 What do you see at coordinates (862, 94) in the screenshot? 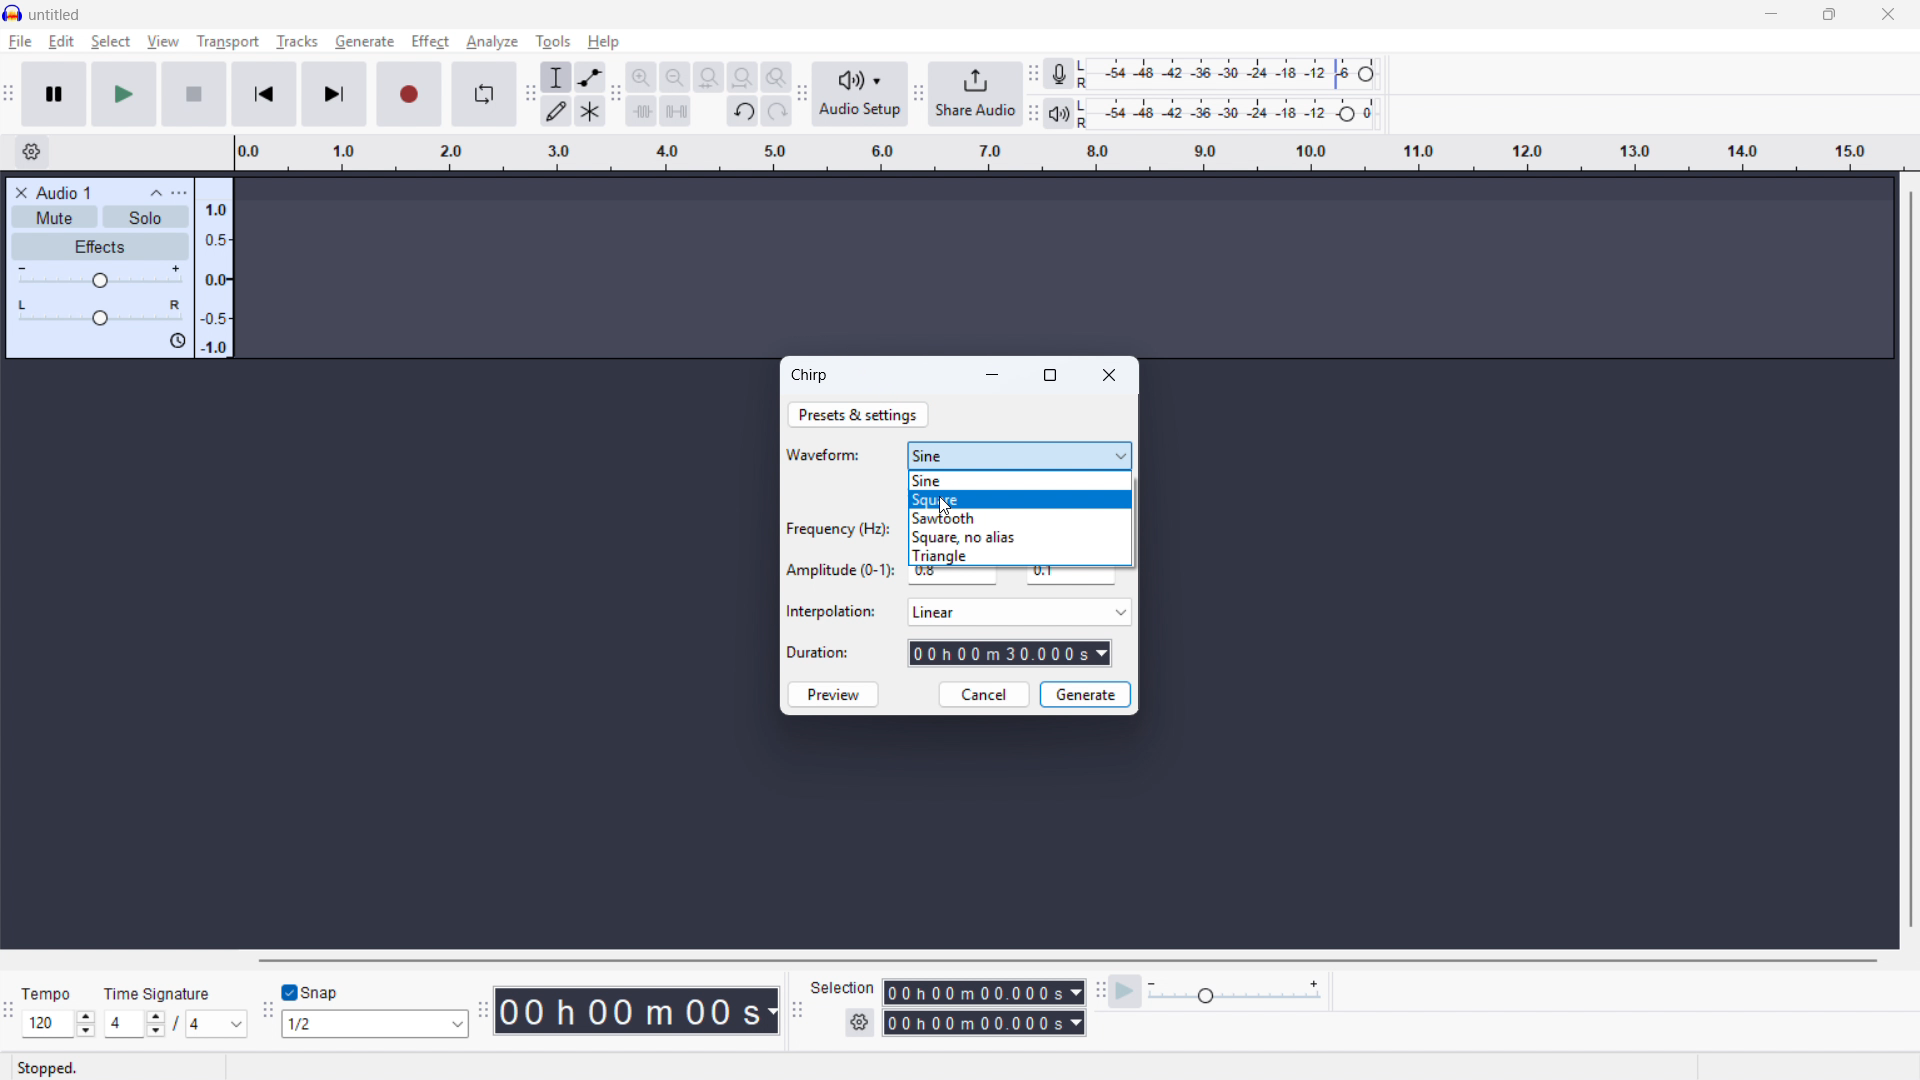
I see `Audio setup ` at bounding box center [862, 94].